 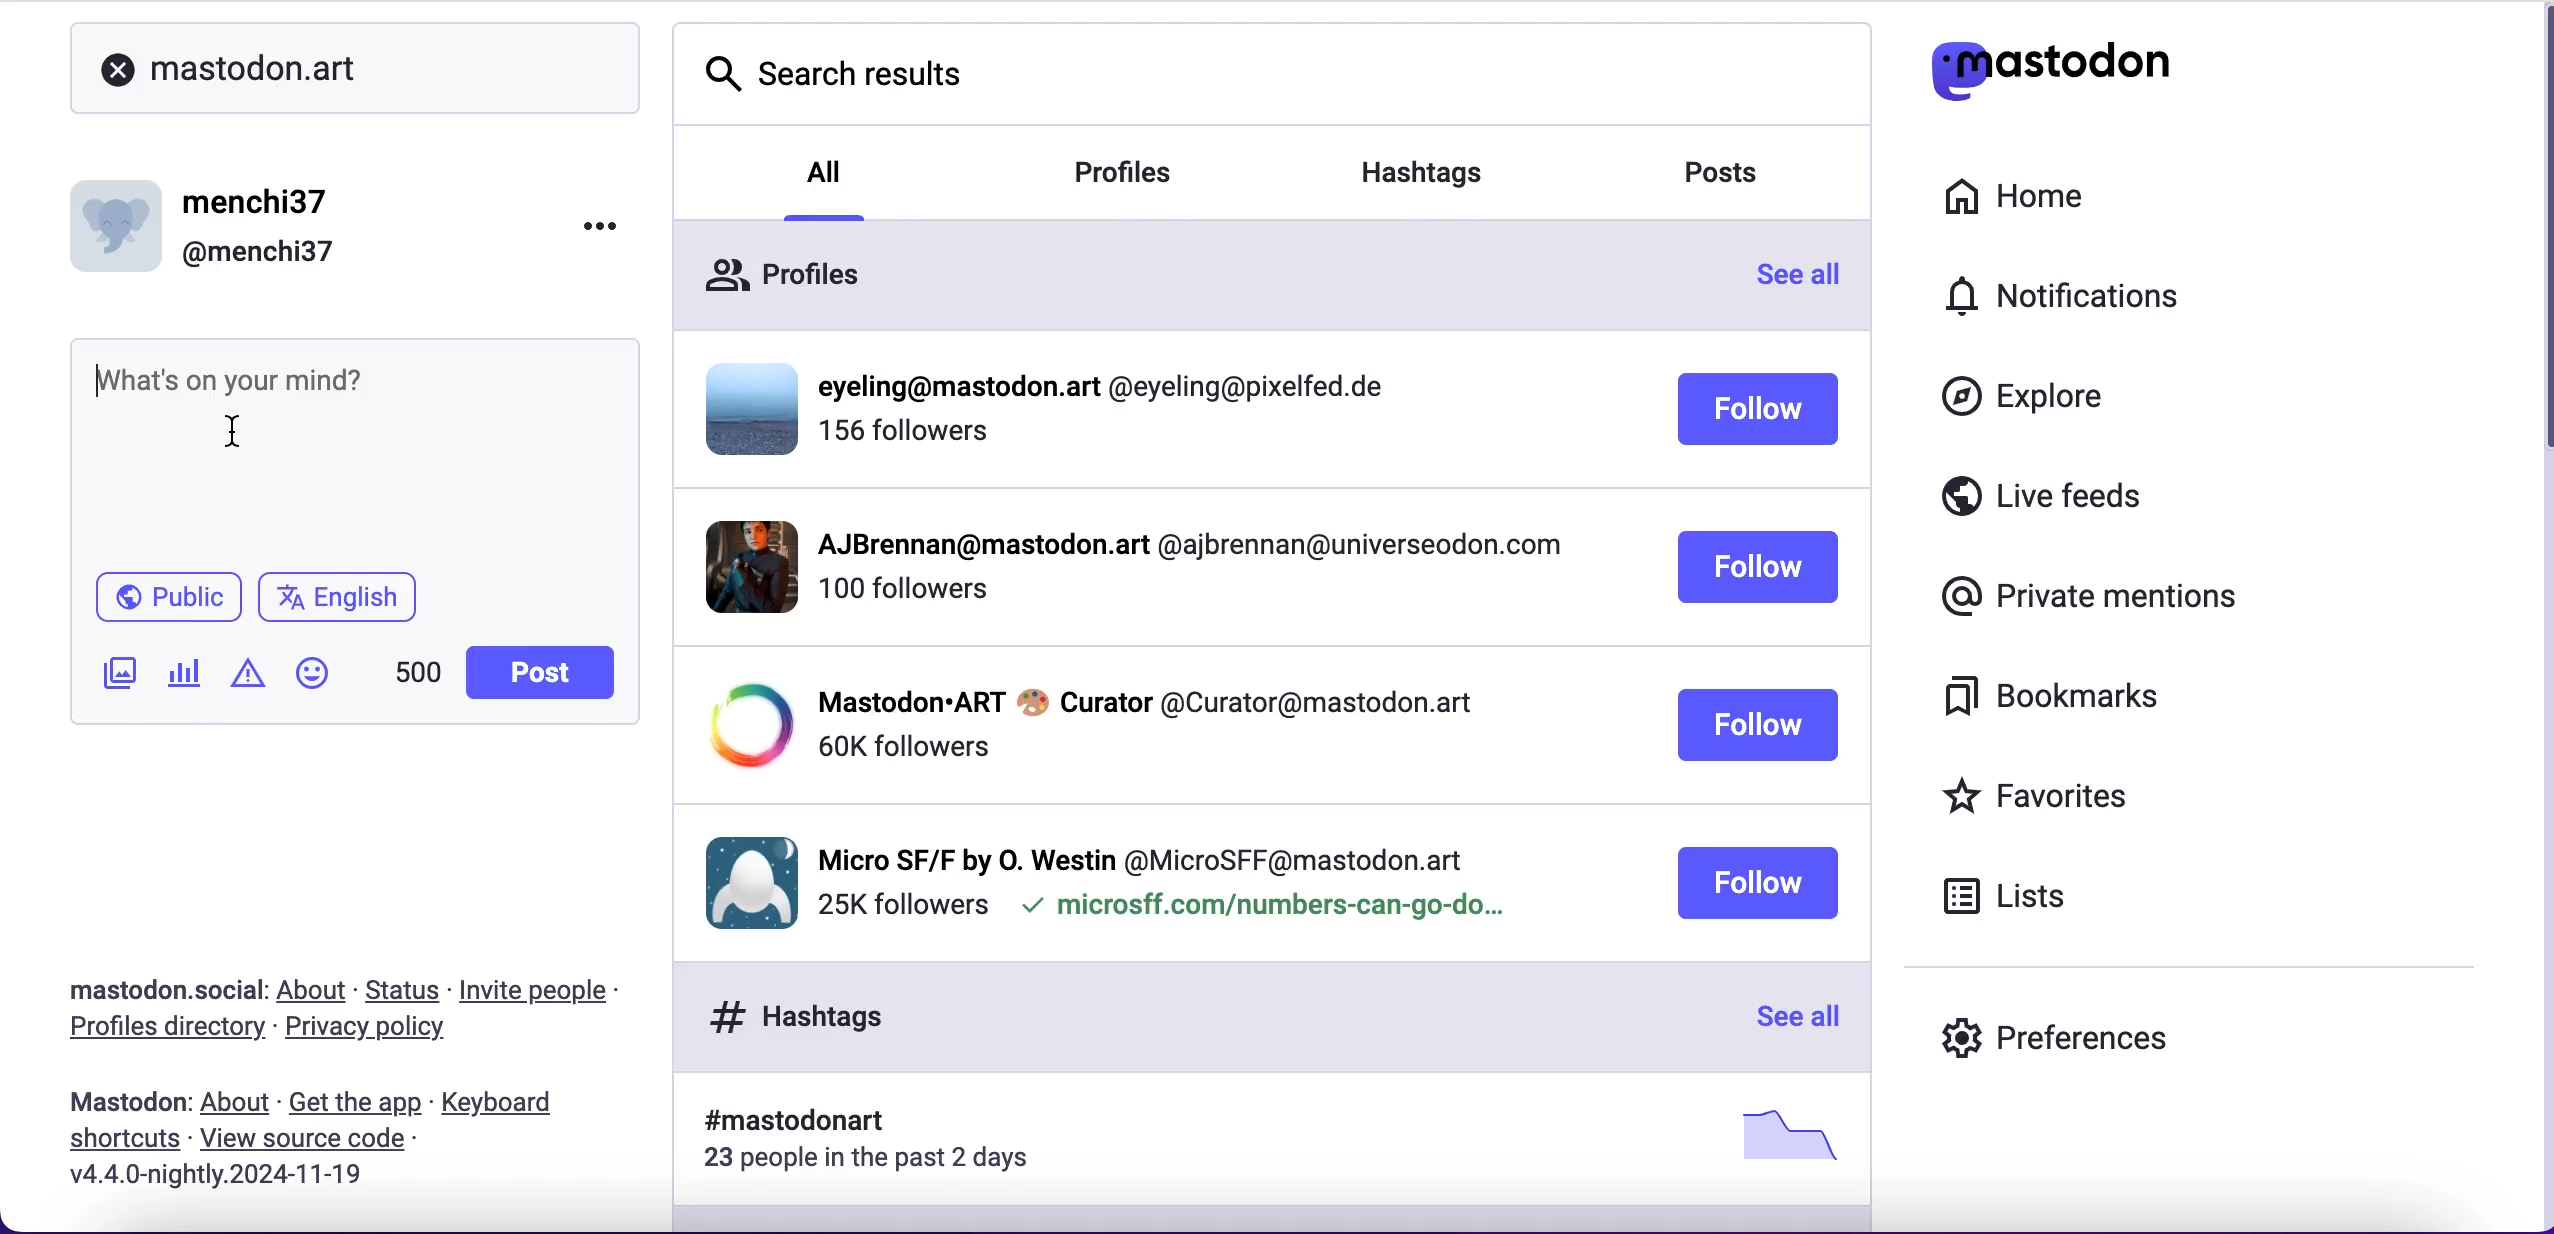 I want to click on follow, so click(x=1758, y=412).